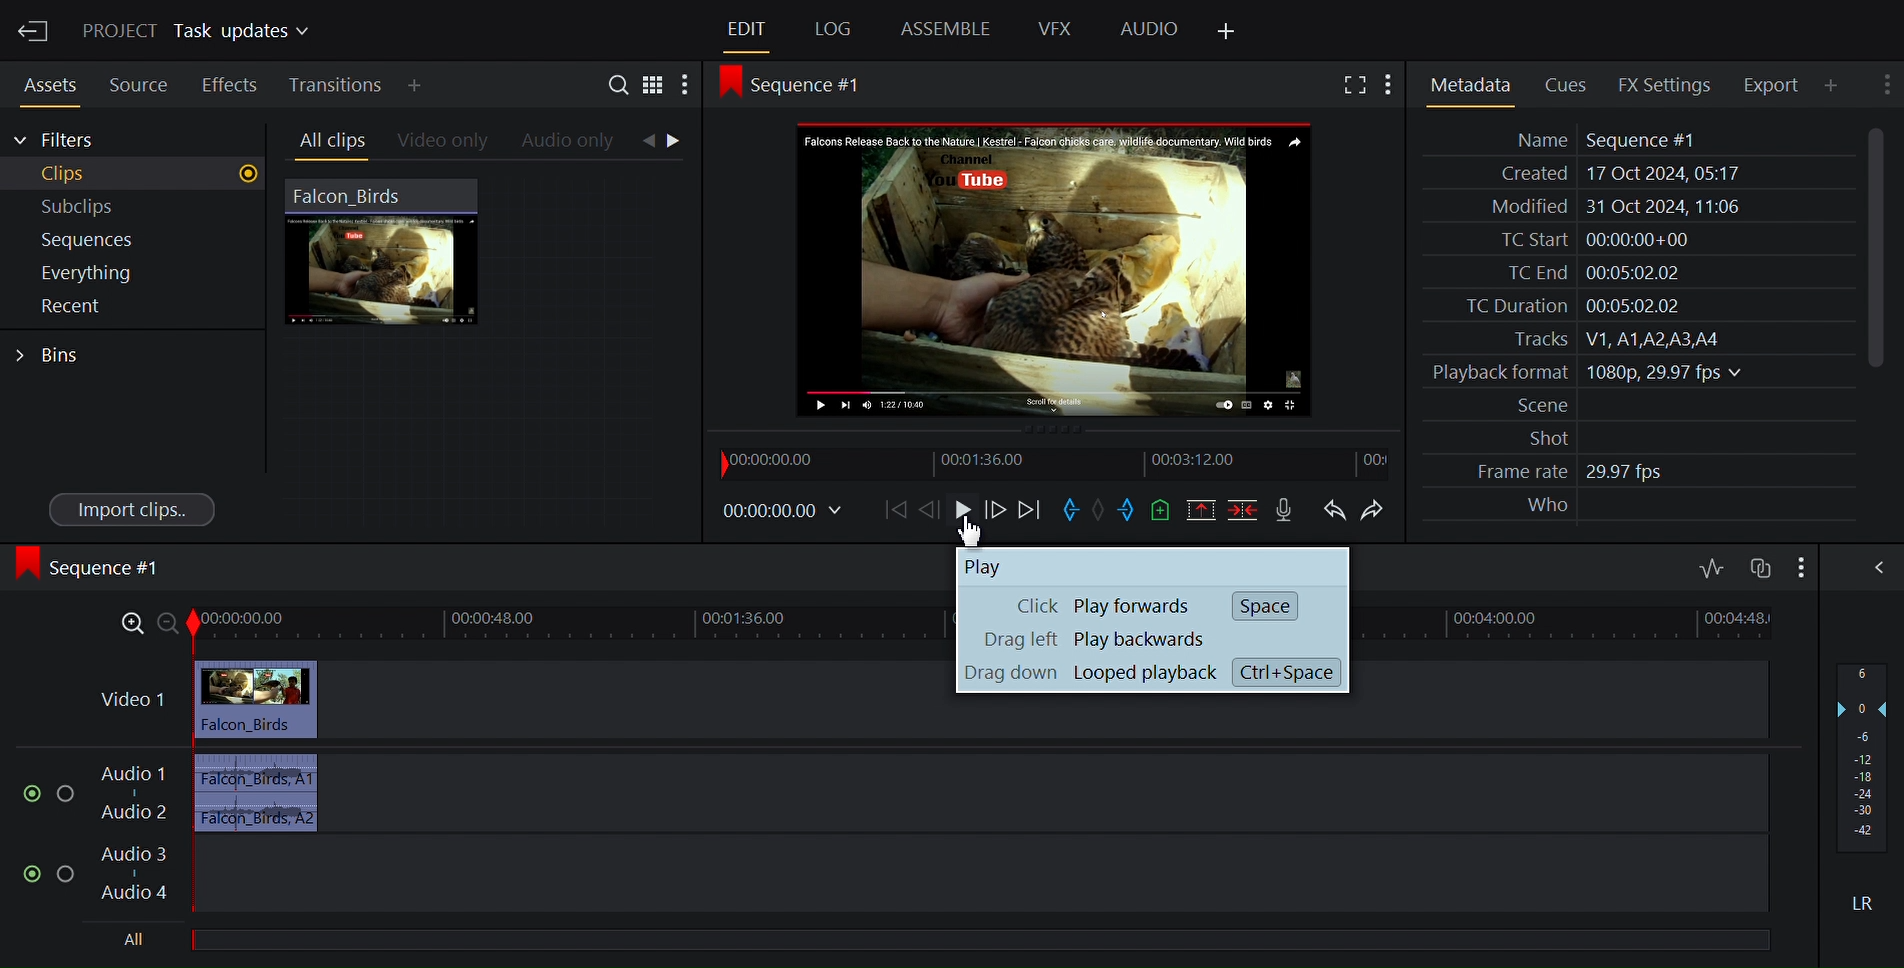 The width and height of the screenshot is (1904, 968). Describe the element at coordinates (1710, 566) in the screenshot. I see `Toggle audio editing levels` at that location.